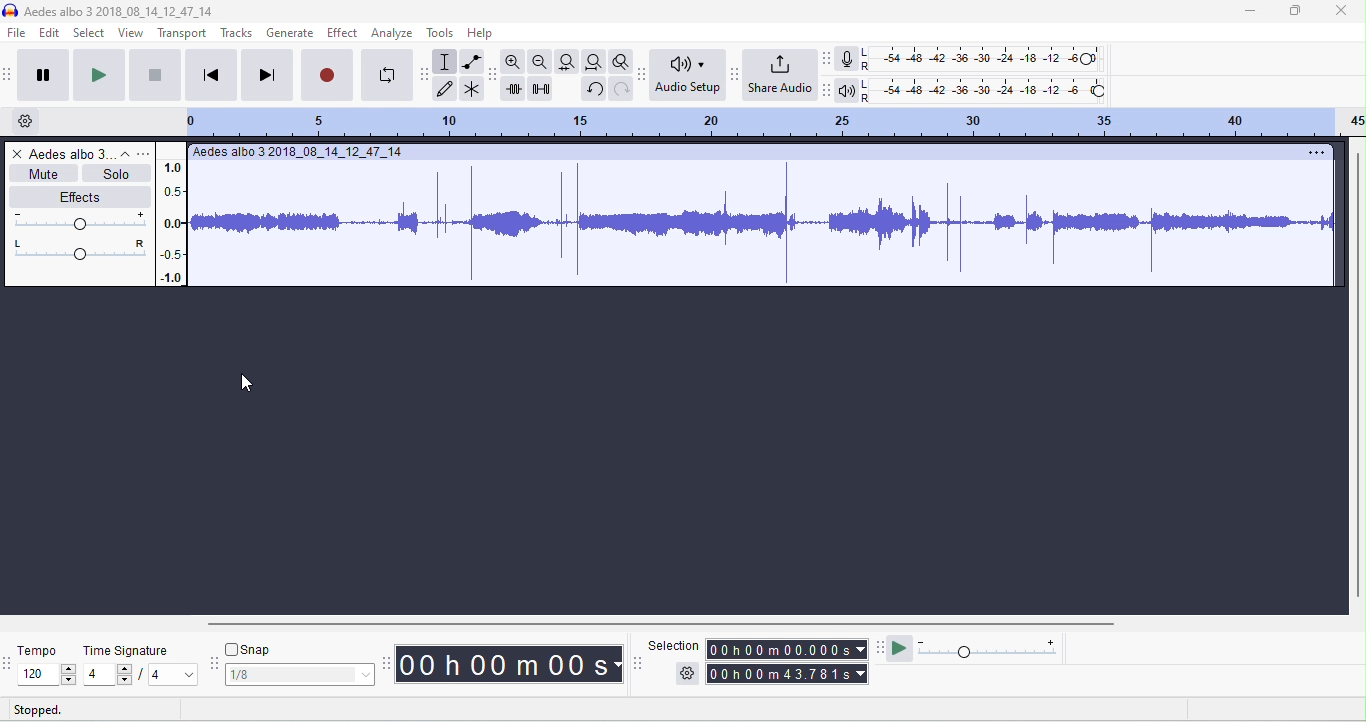 This screenshot has width=1366, height=722. Describe the element at coordinates (830, 91) in the screenshot. I see `playback meter toolbar` at that location.